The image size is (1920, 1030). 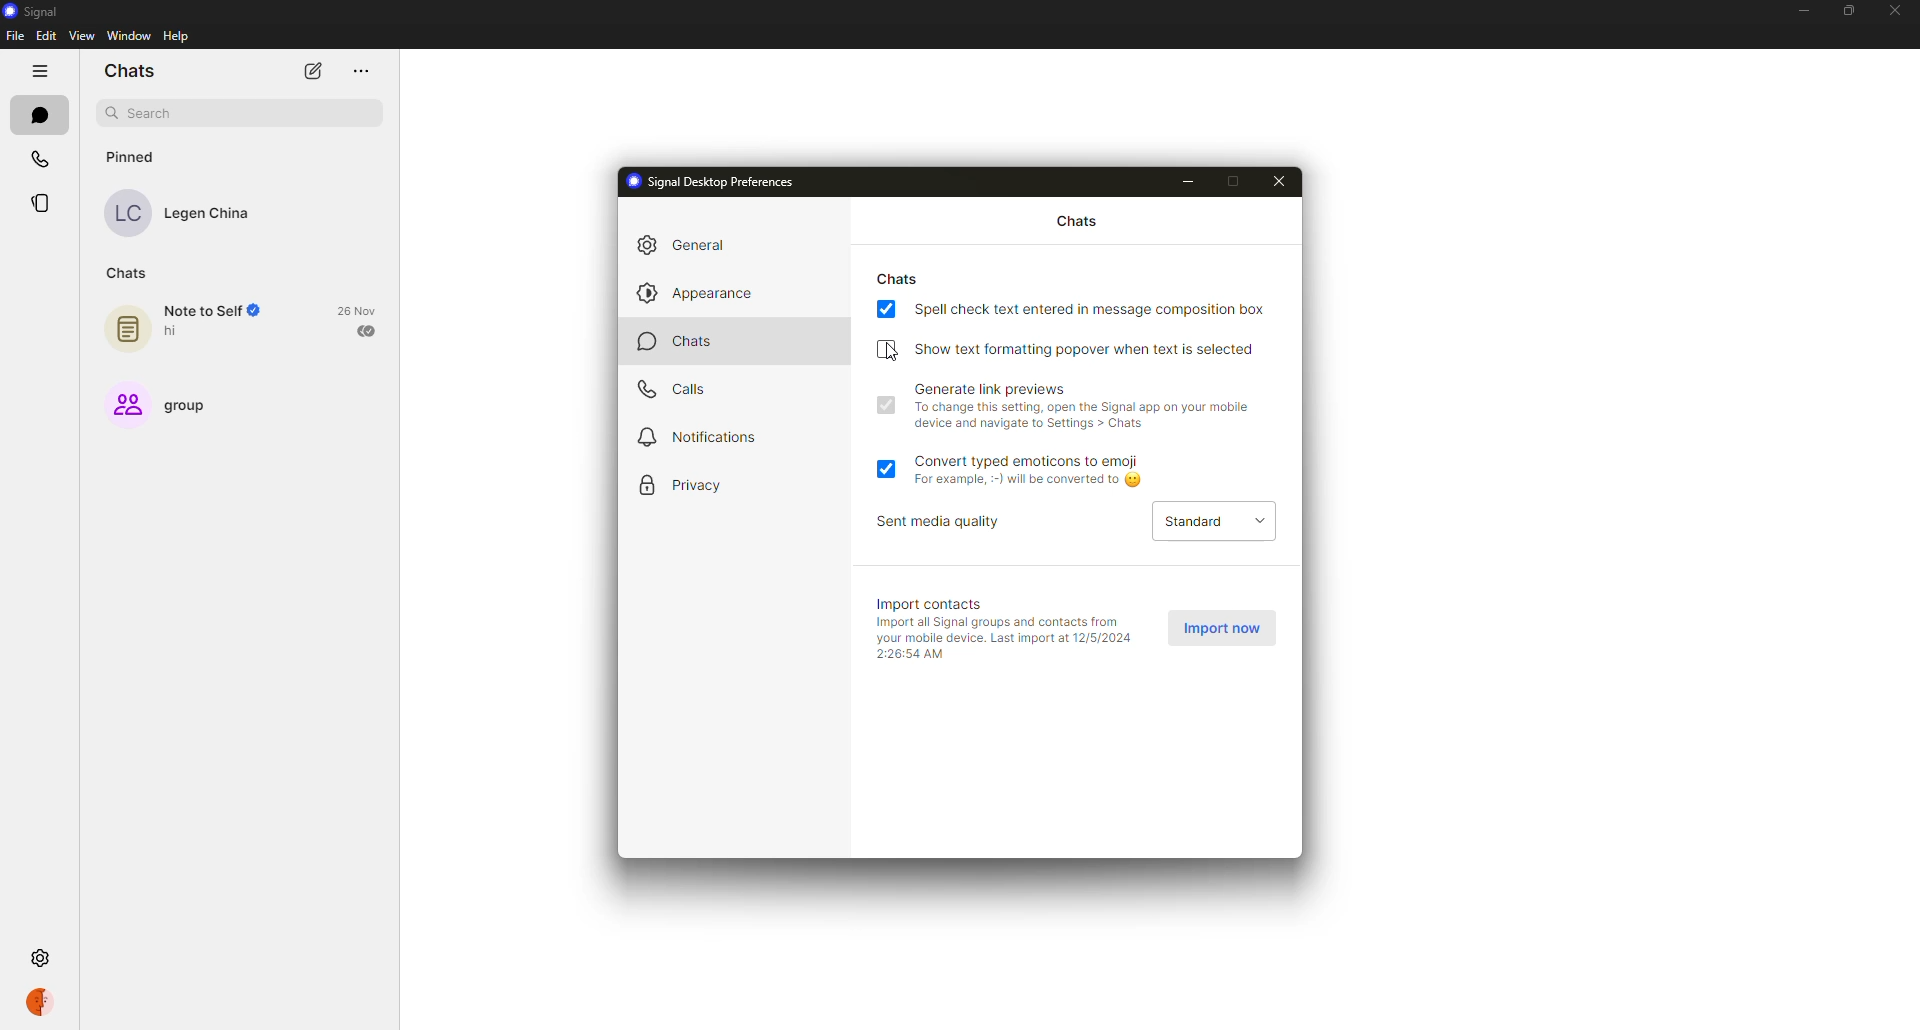 What do you see at coordinates (187, 214) in the screenshot?
I see `Legen China` at bounding box center [187, 214].